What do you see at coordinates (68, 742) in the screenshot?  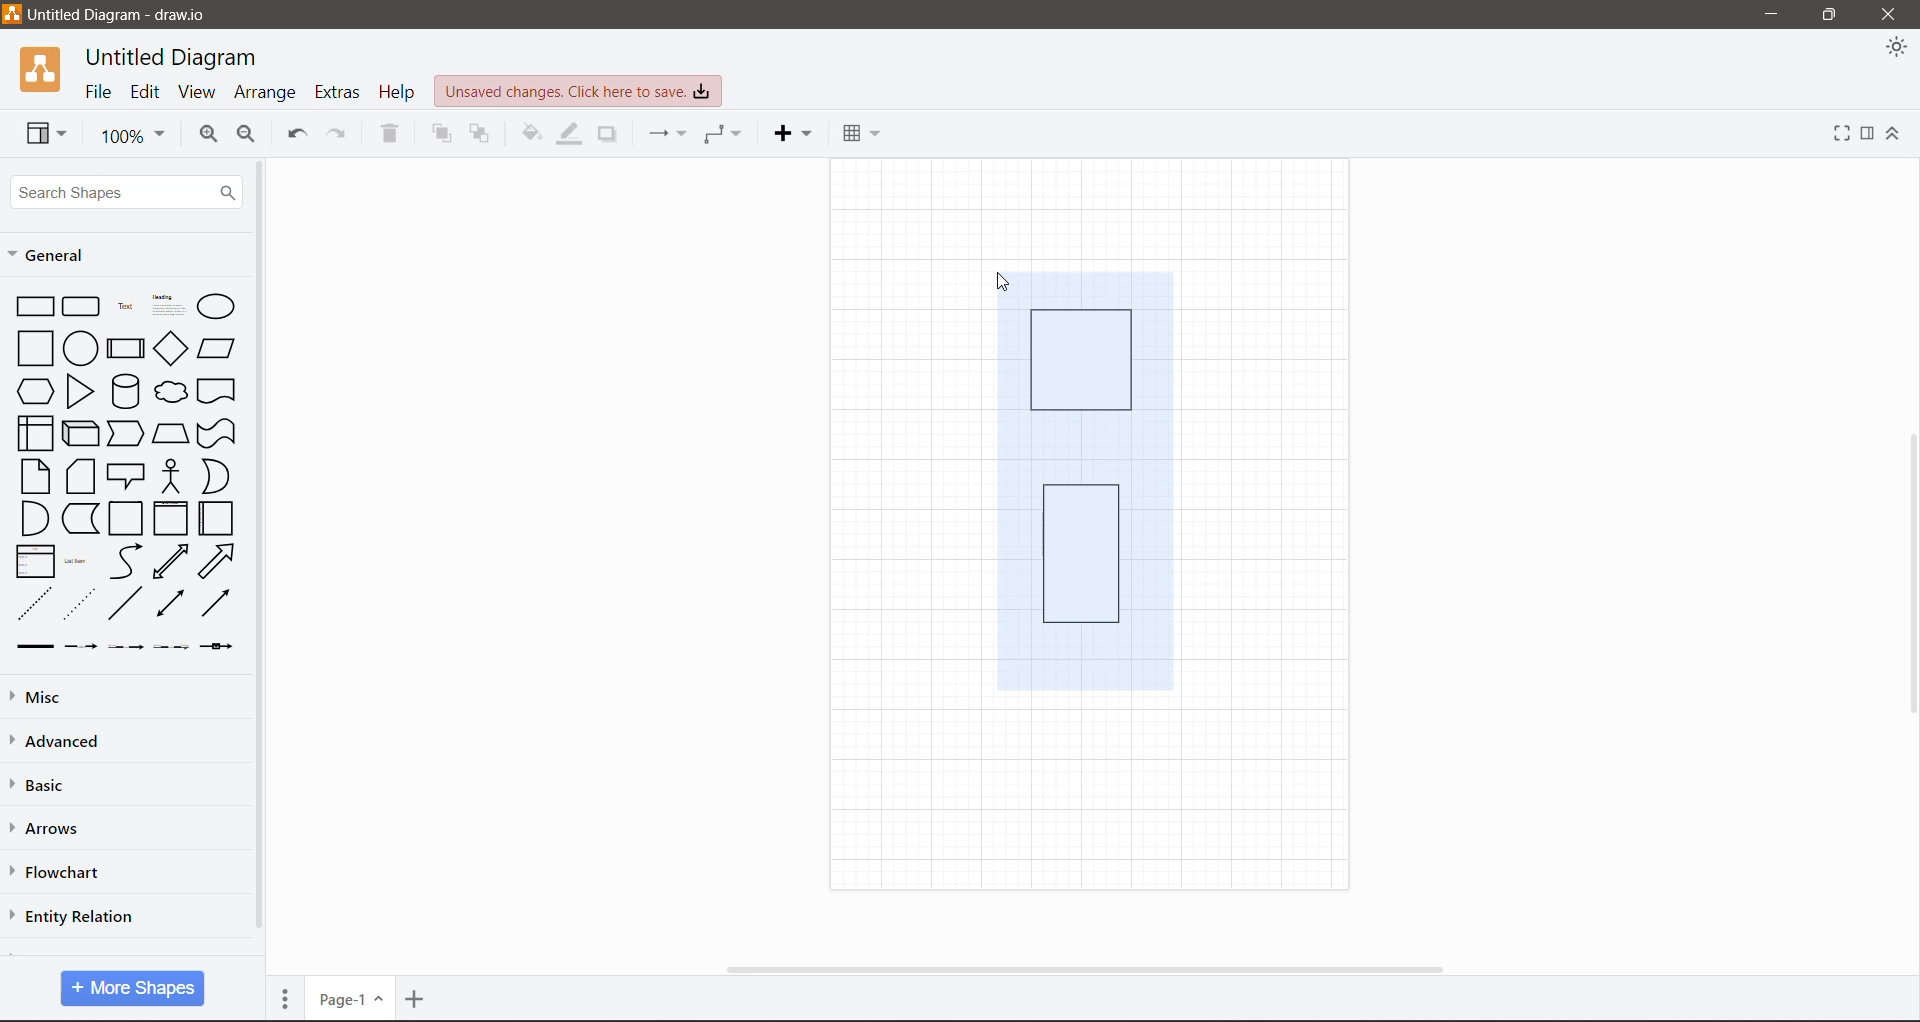 I see `Advanced` at bounding box center [68, 742].